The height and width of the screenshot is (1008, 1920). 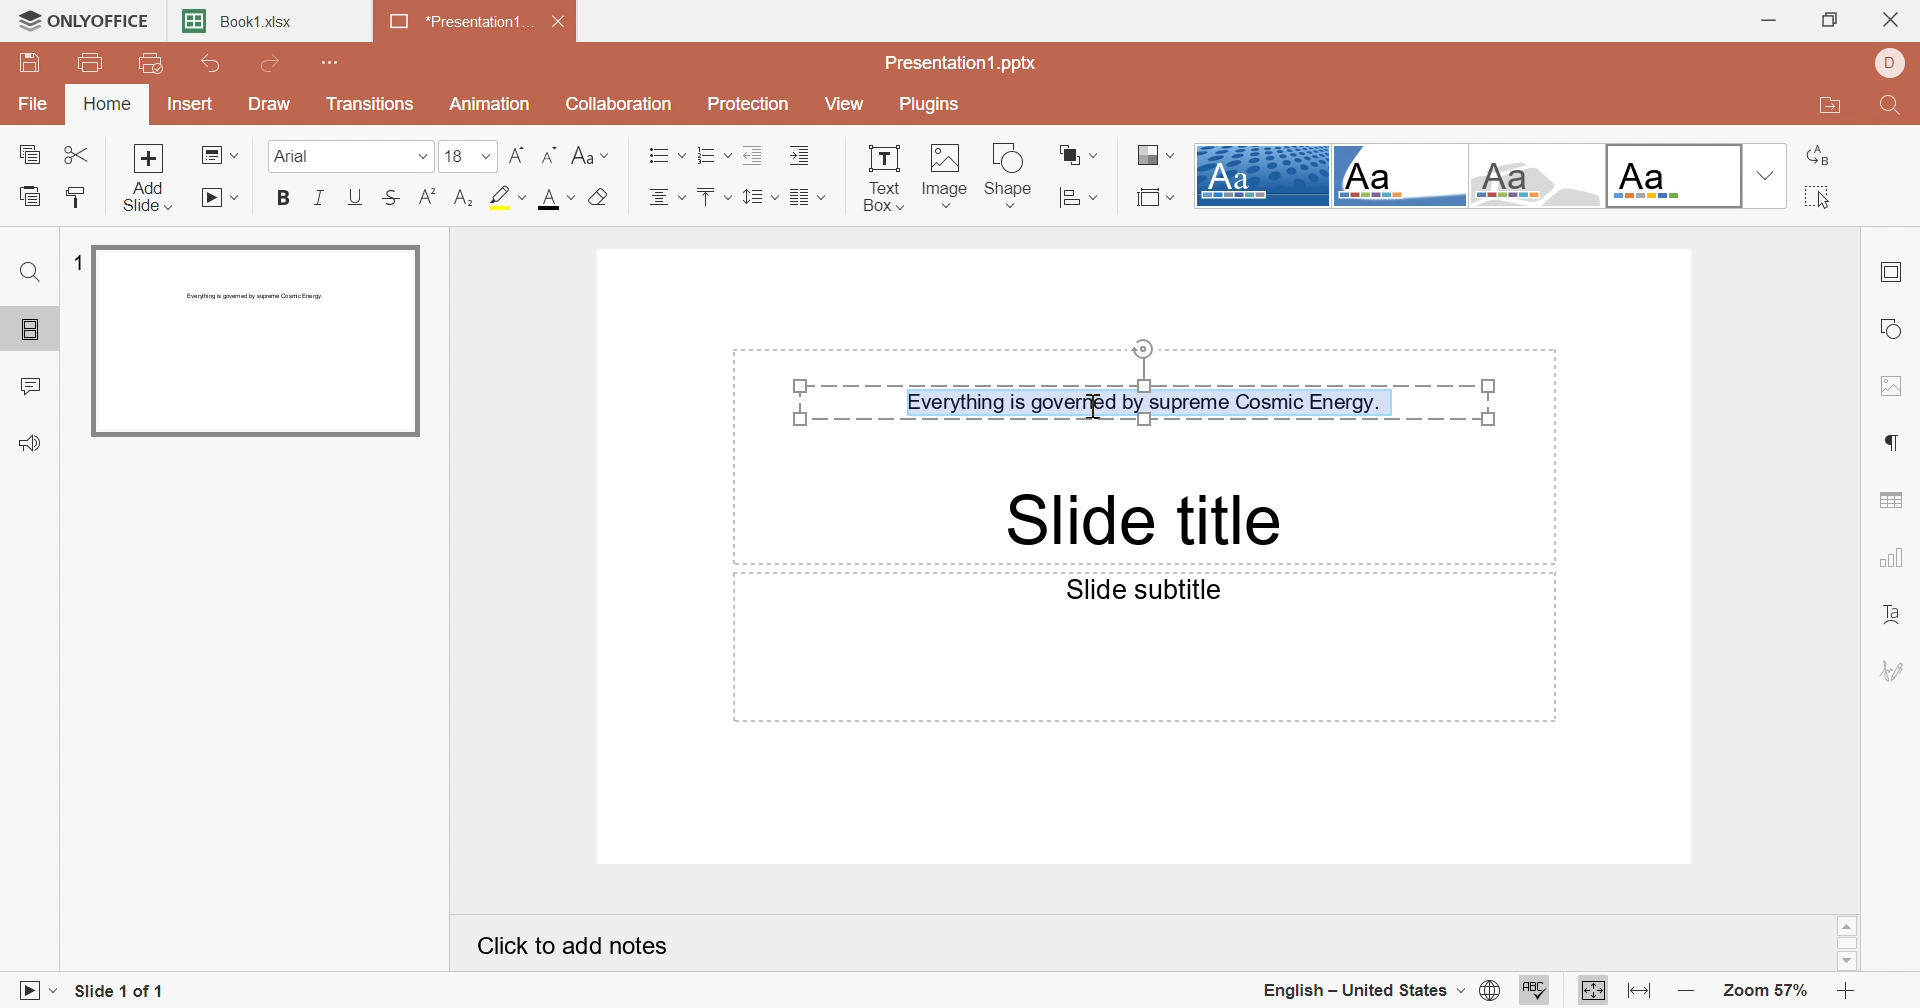 I want to click on Home, so click(x=109, y=104).